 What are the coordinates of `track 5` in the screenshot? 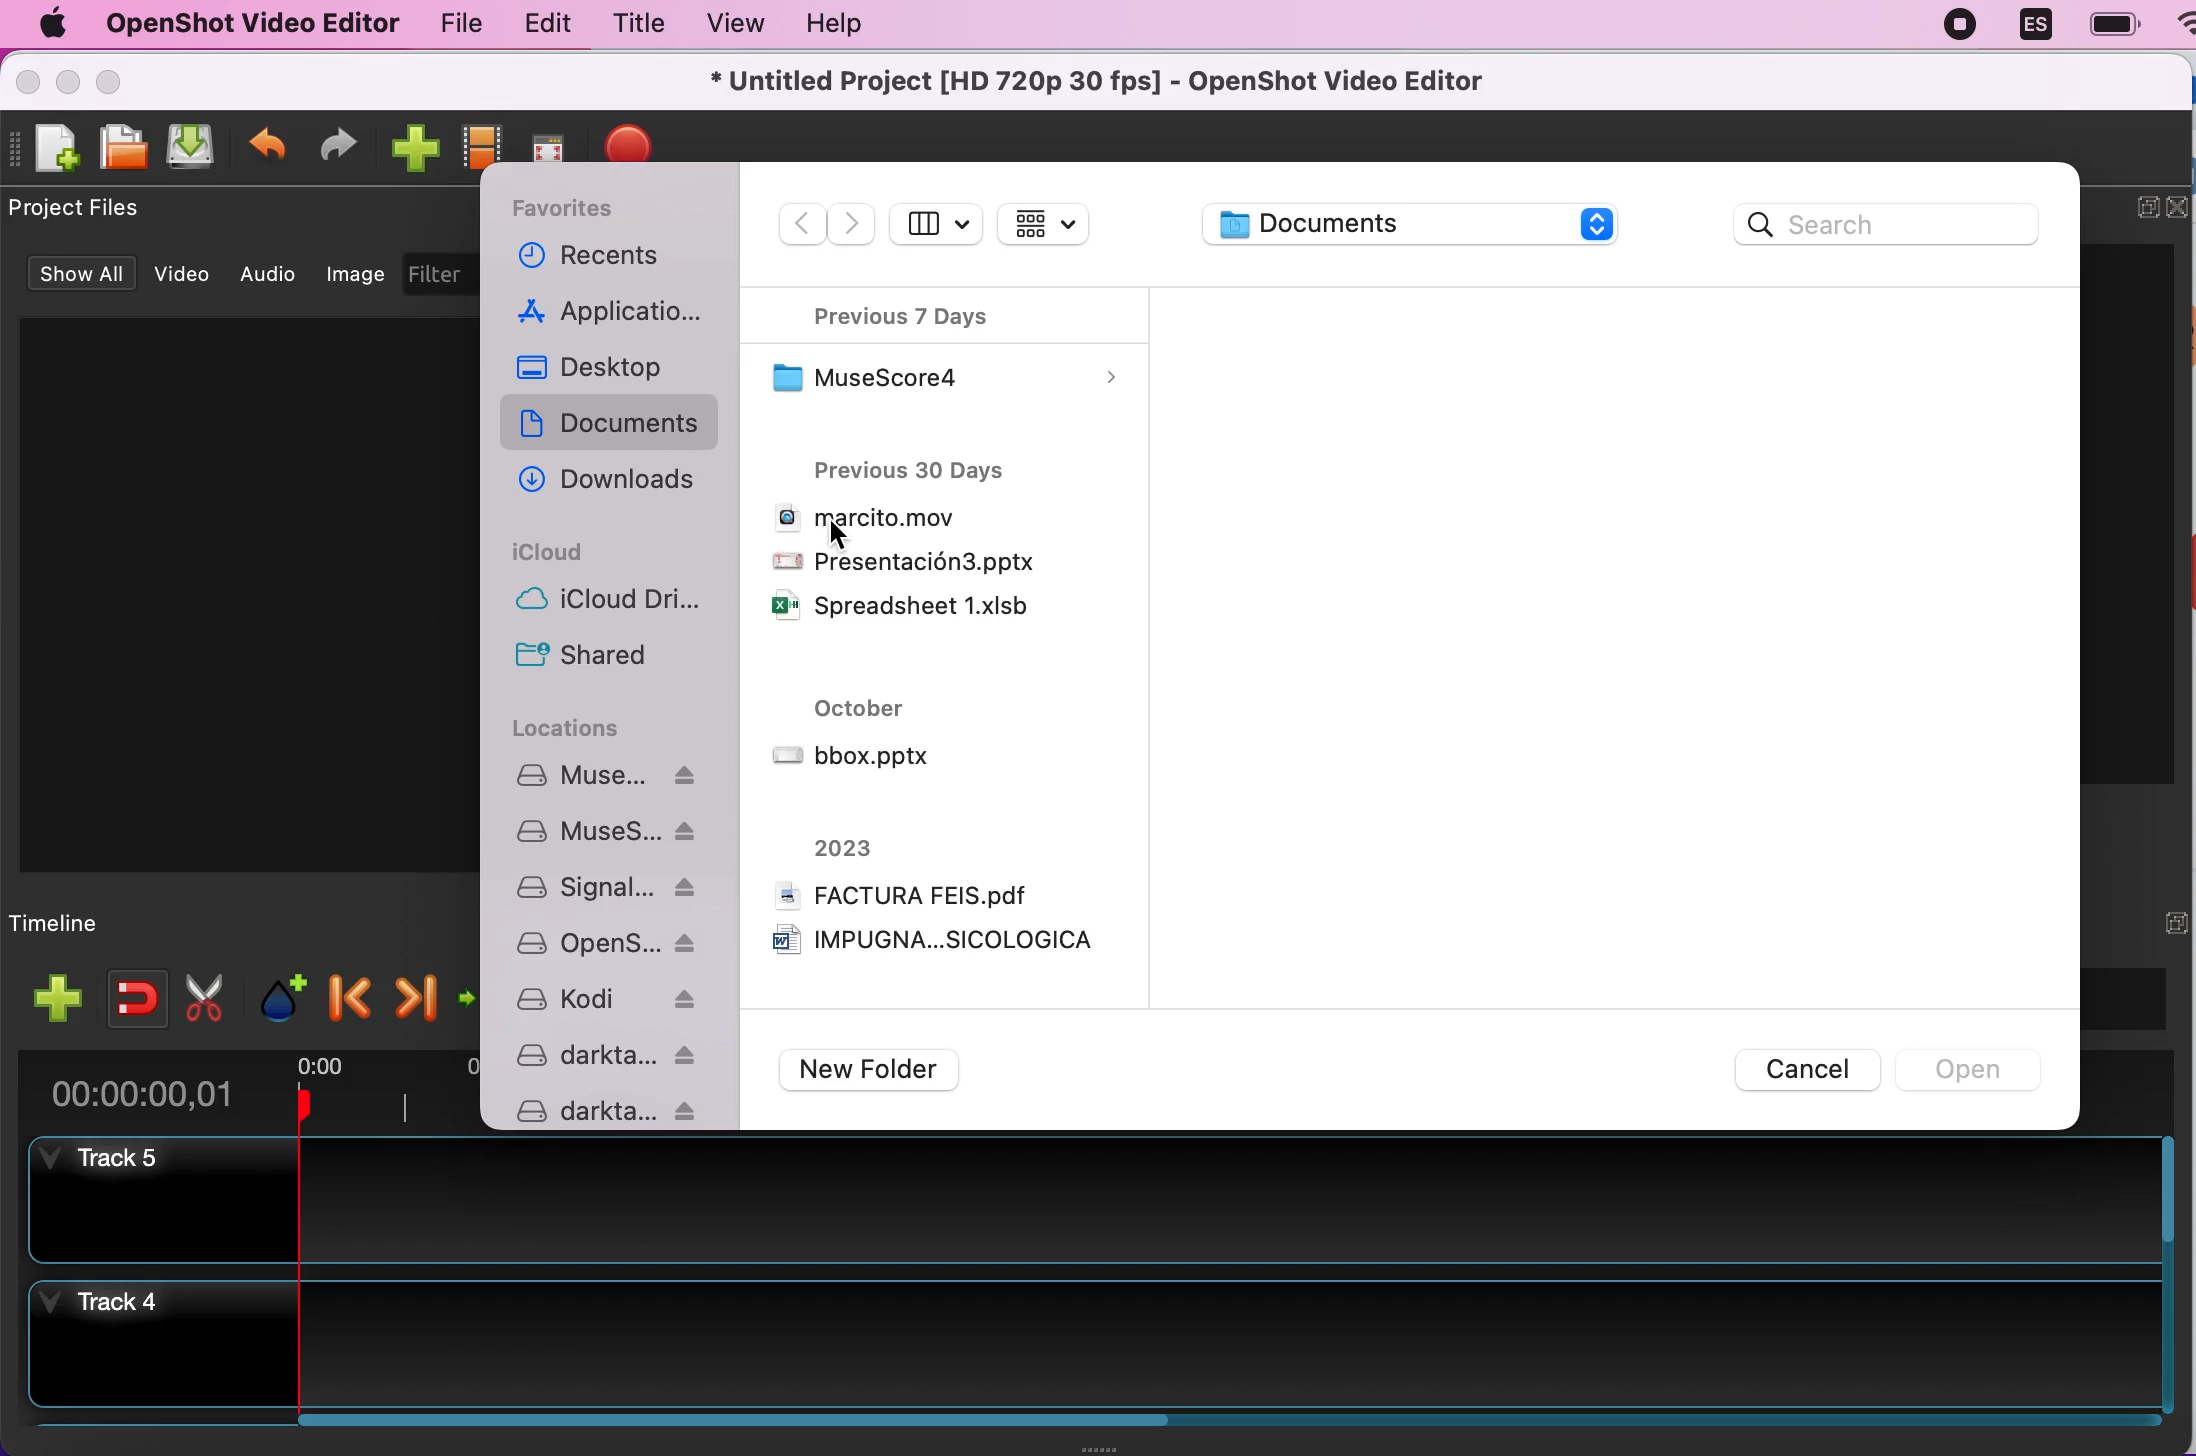 It's located at (1099, 1202).